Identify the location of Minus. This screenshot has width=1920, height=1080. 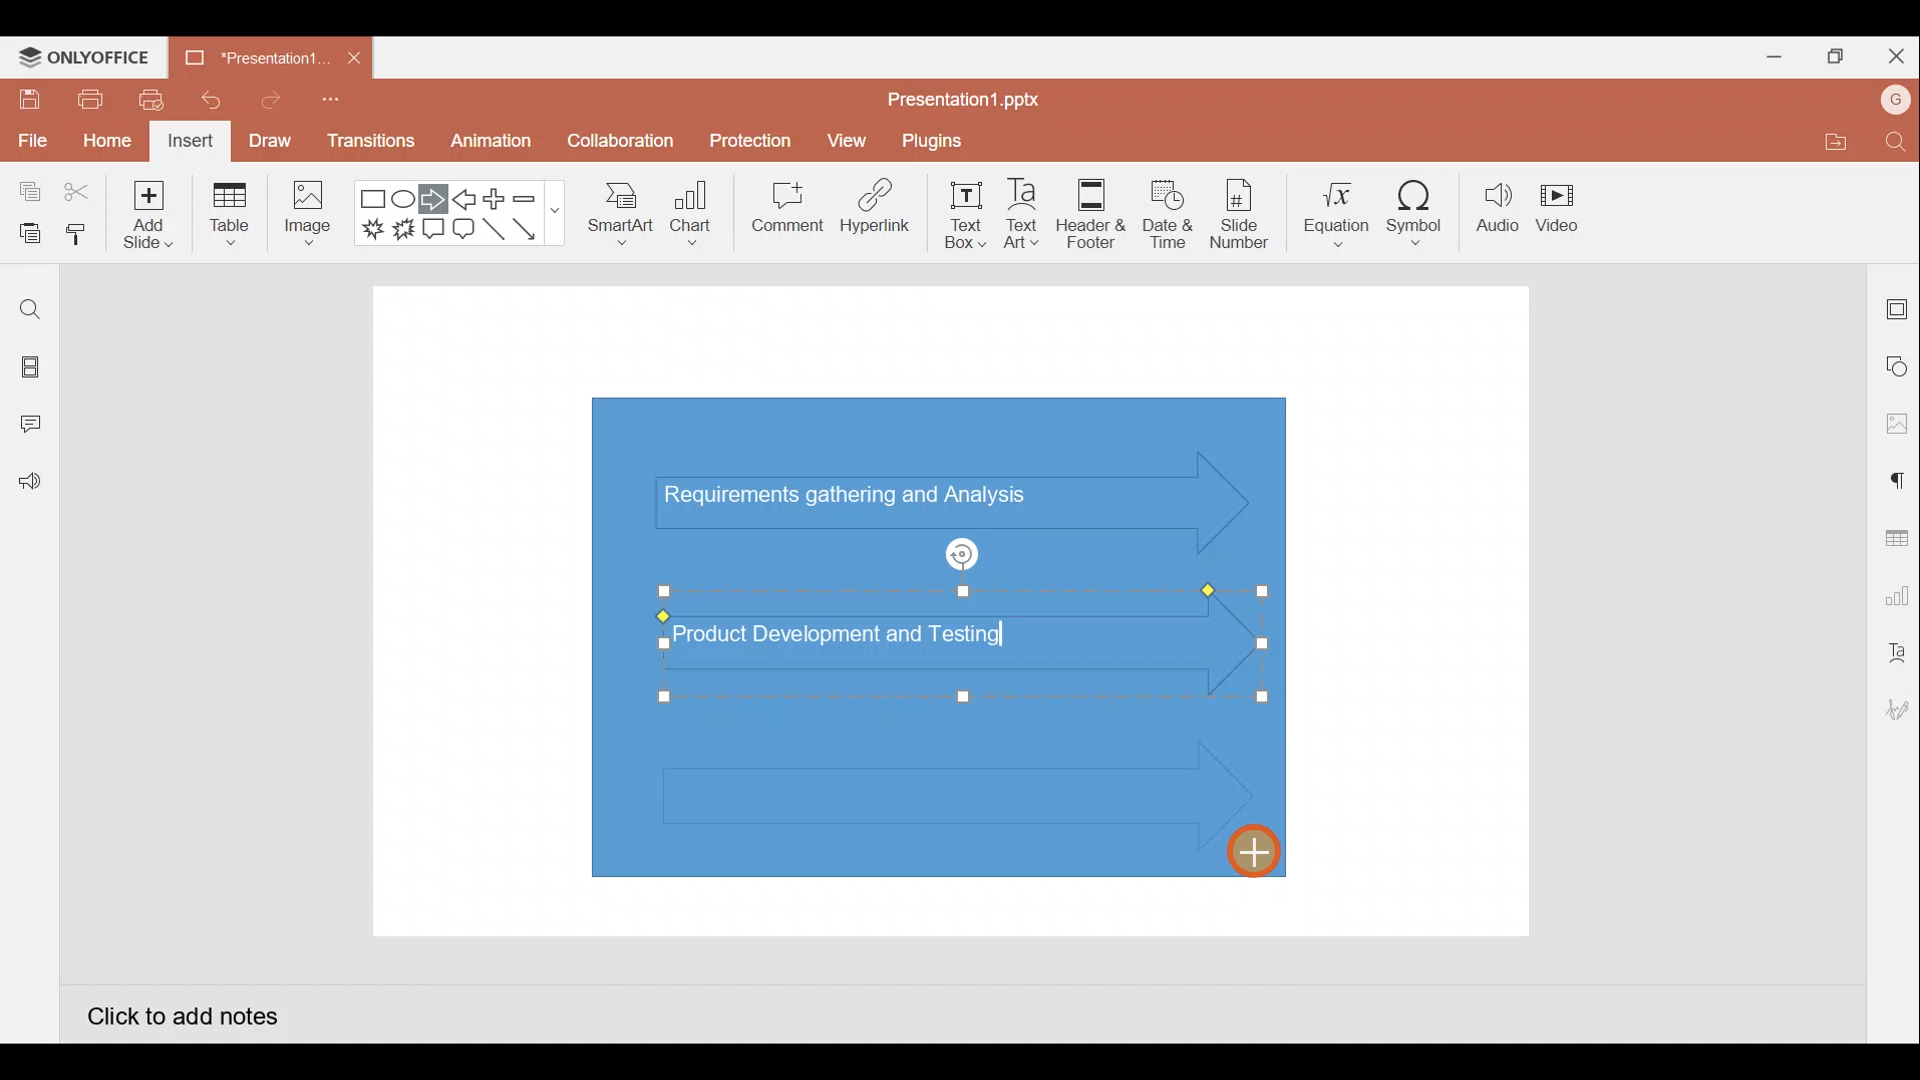
(535, 197).